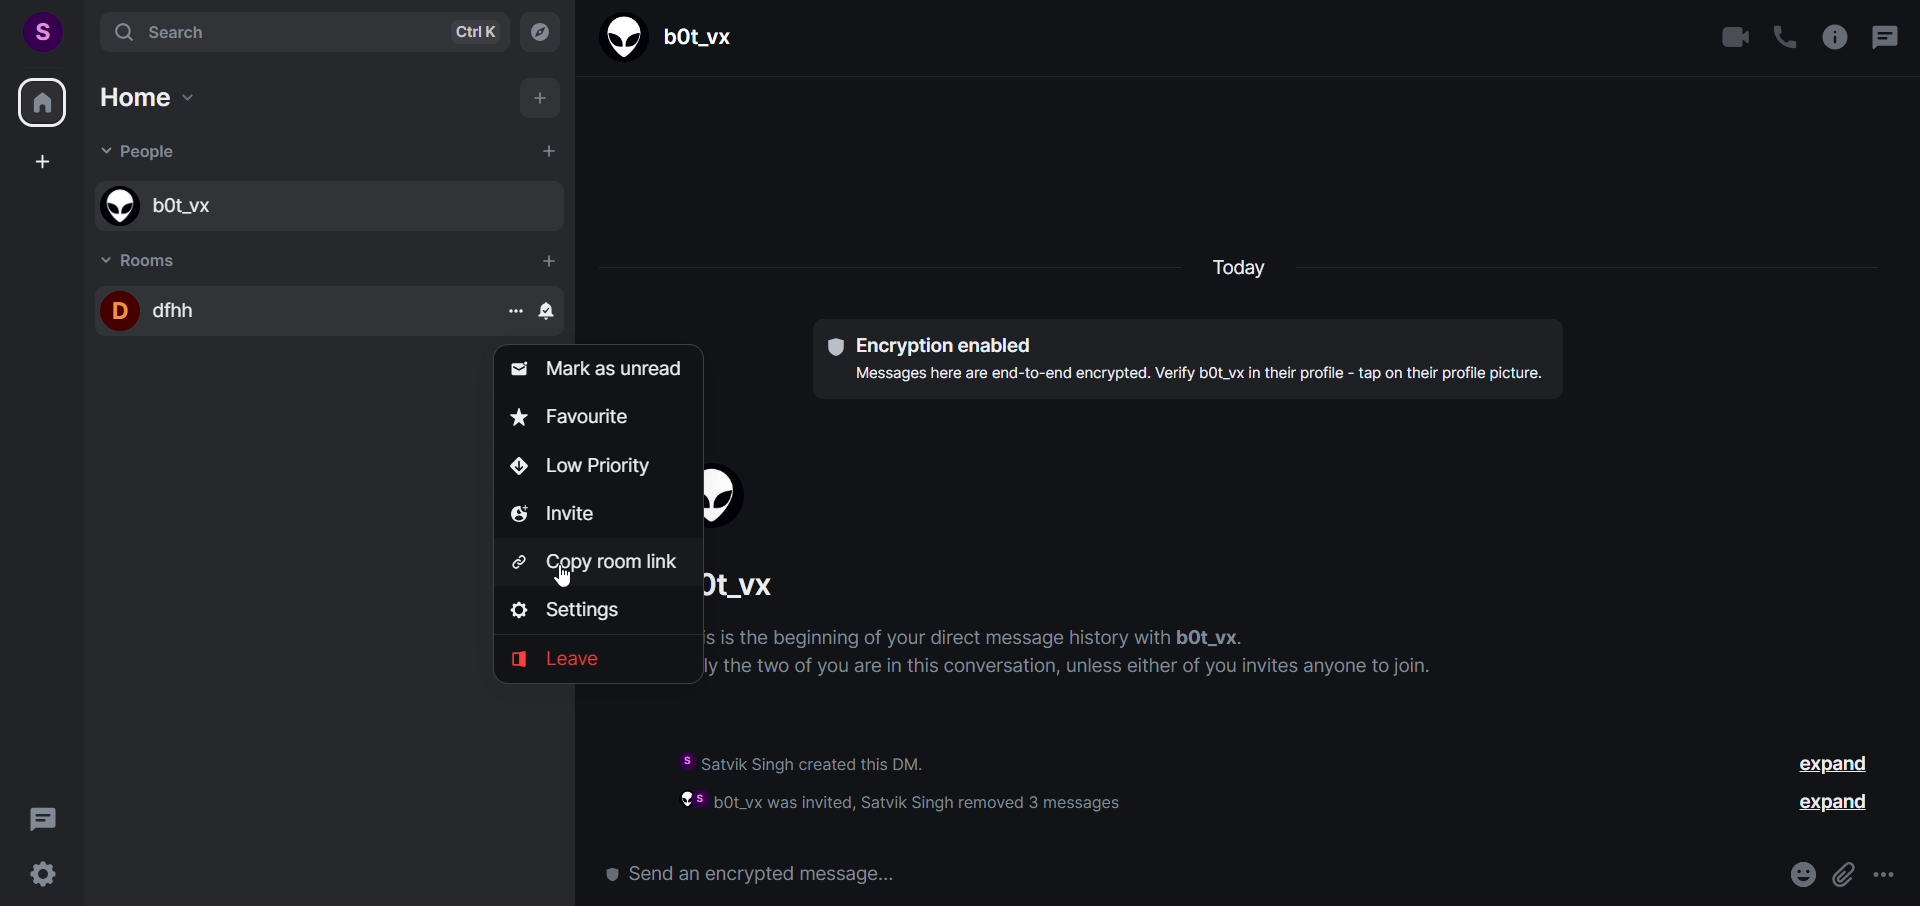 This screenshot has height=906, width=1920. I want to click on people name, so click(677, 39).